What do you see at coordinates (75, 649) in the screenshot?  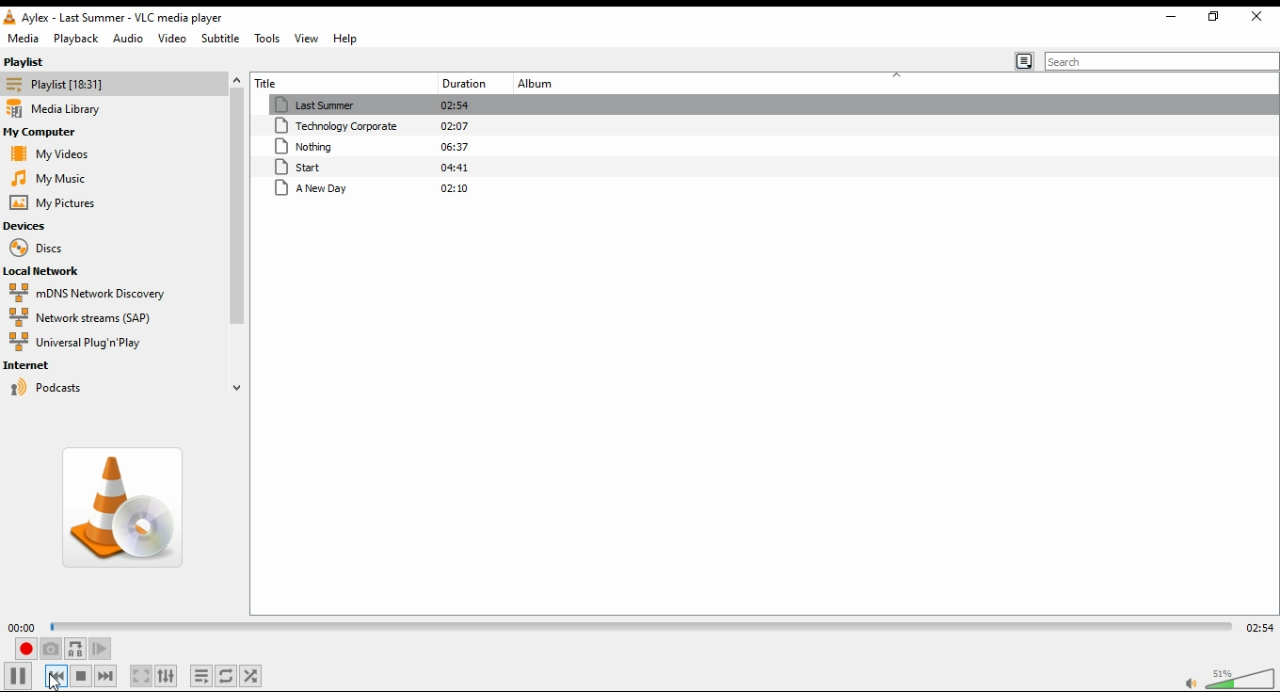 I see `loop between point A to point B continuously. Click to set point A` at bounding box center [75, 649].